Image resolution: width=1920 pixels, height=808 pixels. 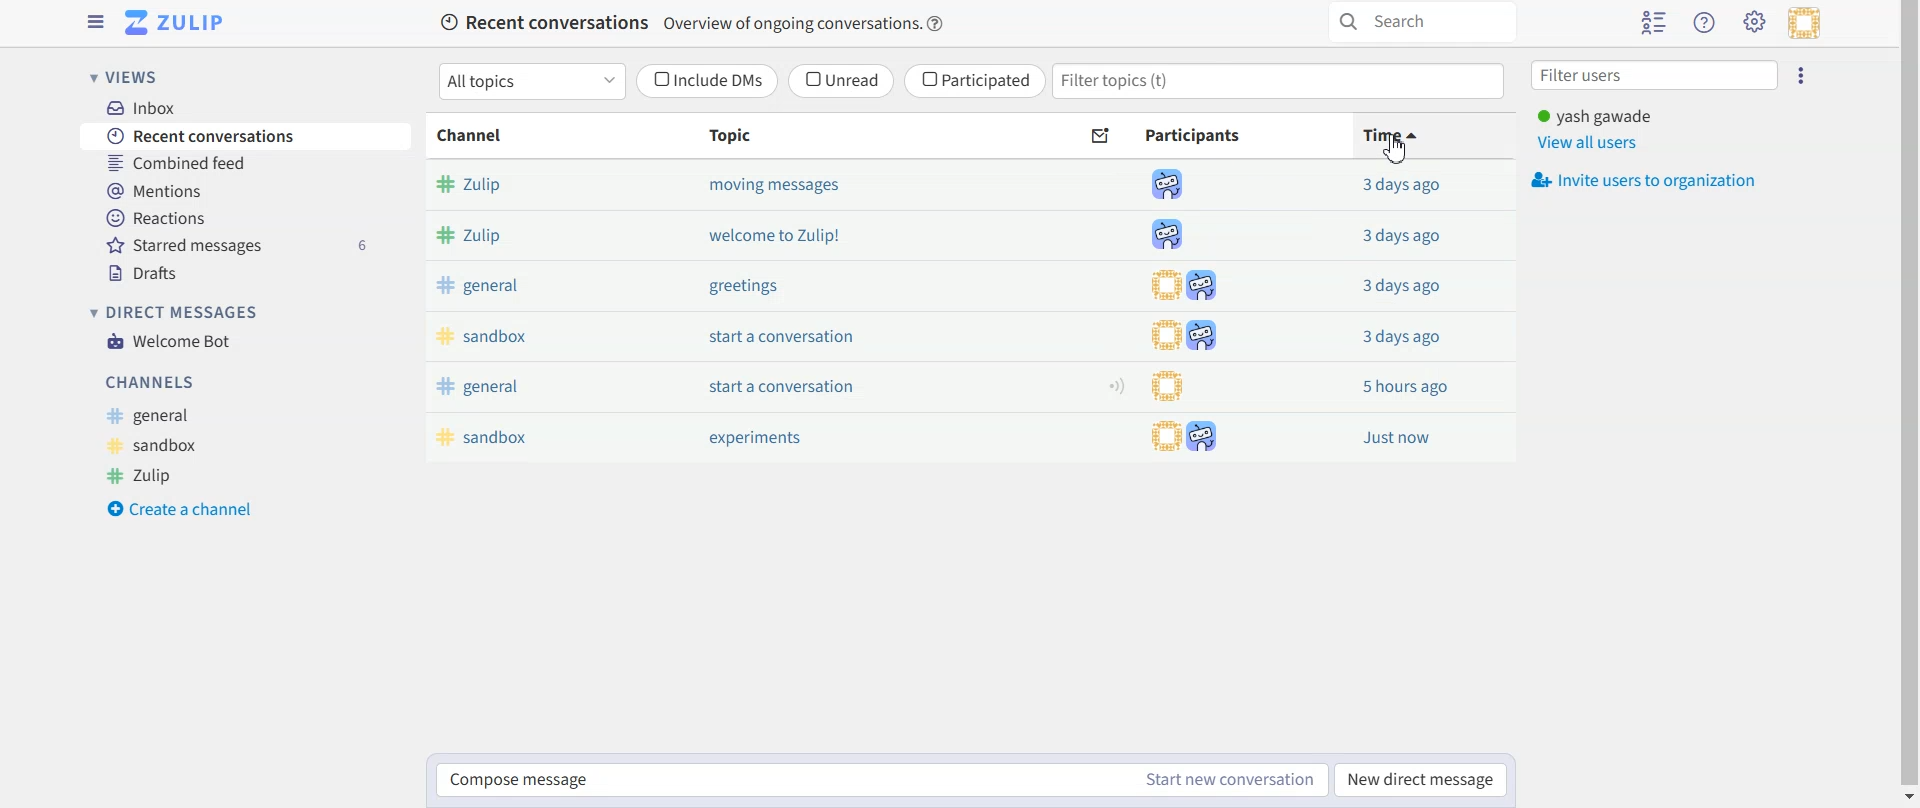 What do you see at coordinates (245, 217) in the screenshot?
I see `Reactions` at bounding box center [245, 217].